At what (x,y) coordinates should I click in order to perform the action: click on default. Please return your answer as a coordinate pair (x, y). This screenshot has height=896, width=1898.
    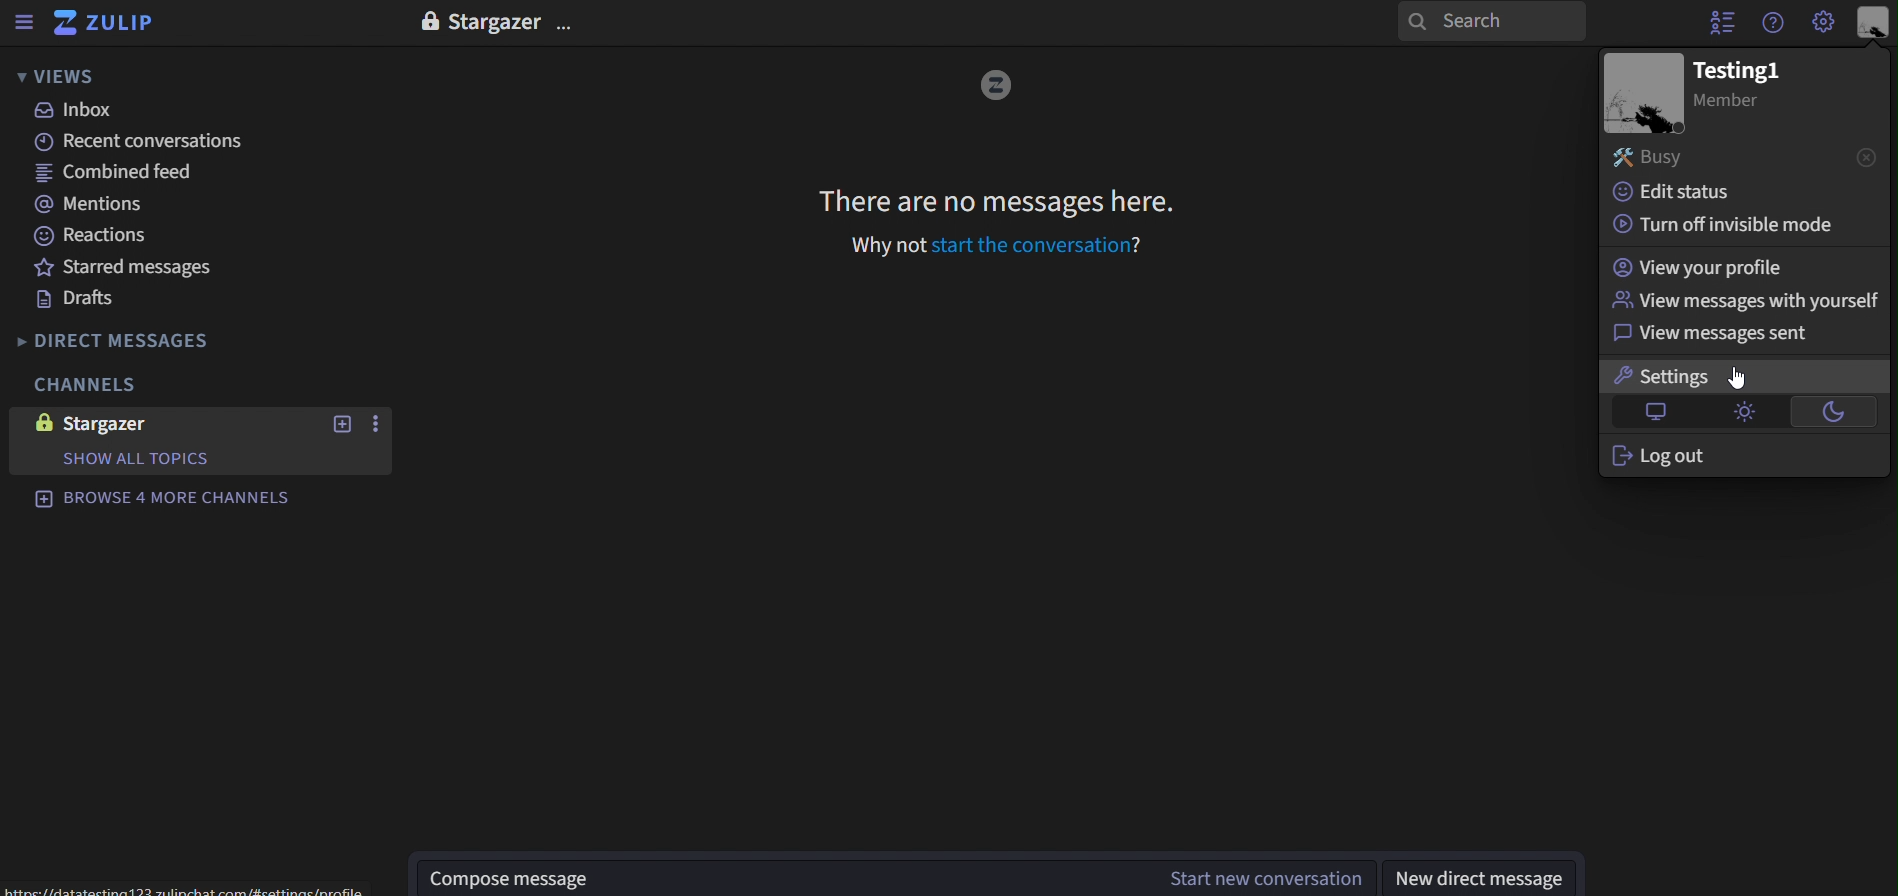
    Looking at the image, I should click on (1648, 413).